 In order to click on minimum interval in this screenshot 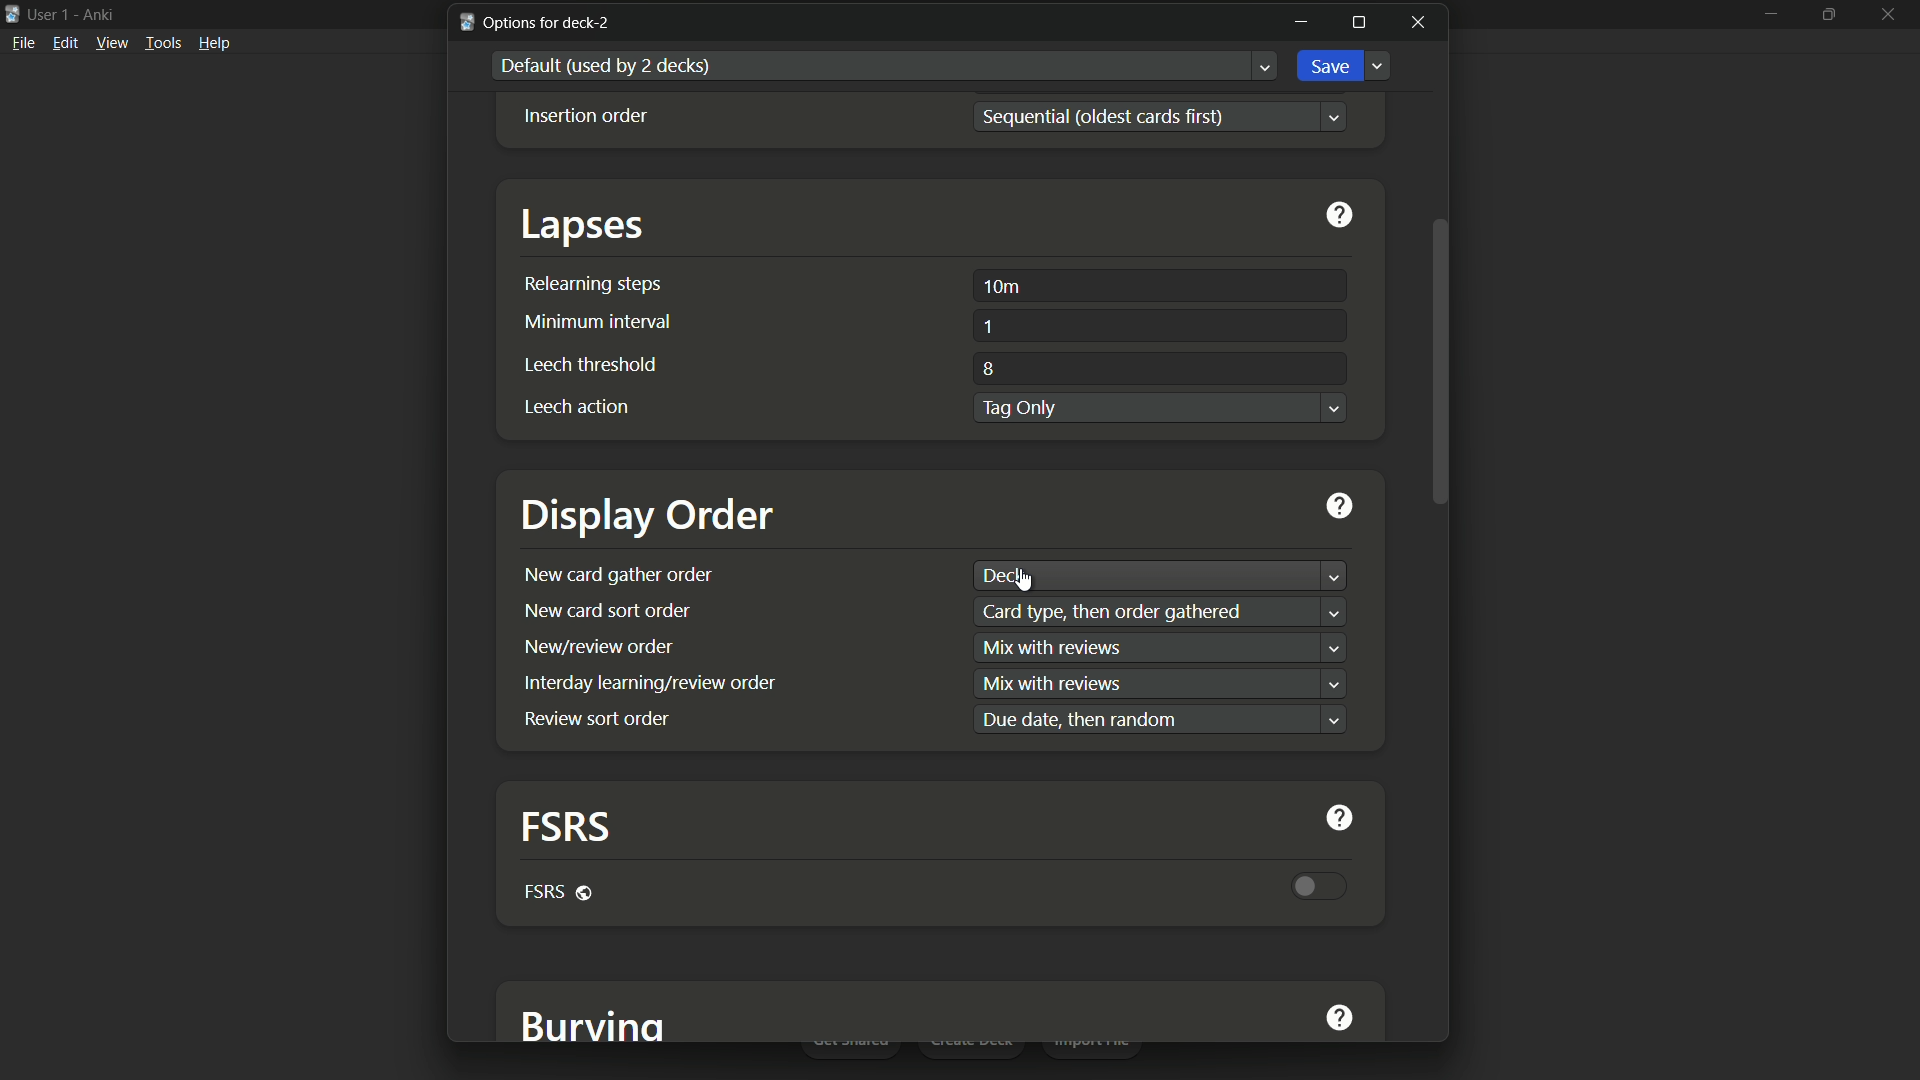, I will do `click(593, 320)`.